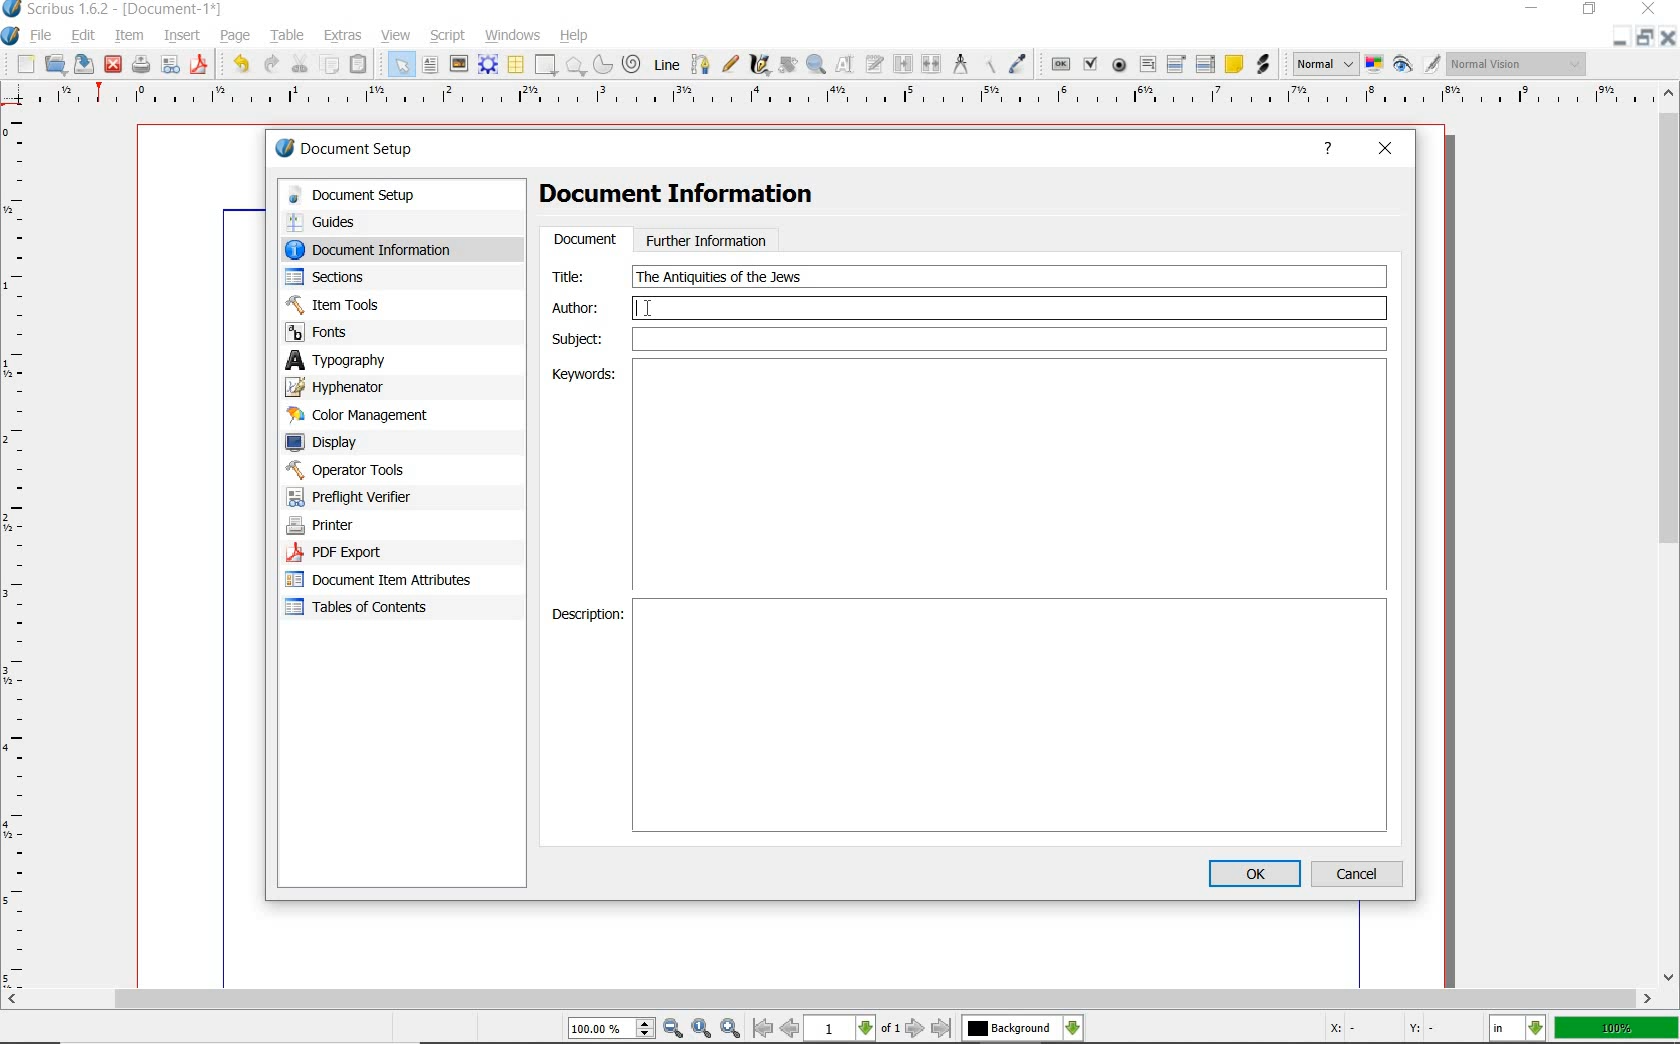 The height and width of the screenshot is (1044, 1680). What do you see at coordinates (370, 552) in the screenshot?
I see `PDF Export` at bounding box center [370, 552].